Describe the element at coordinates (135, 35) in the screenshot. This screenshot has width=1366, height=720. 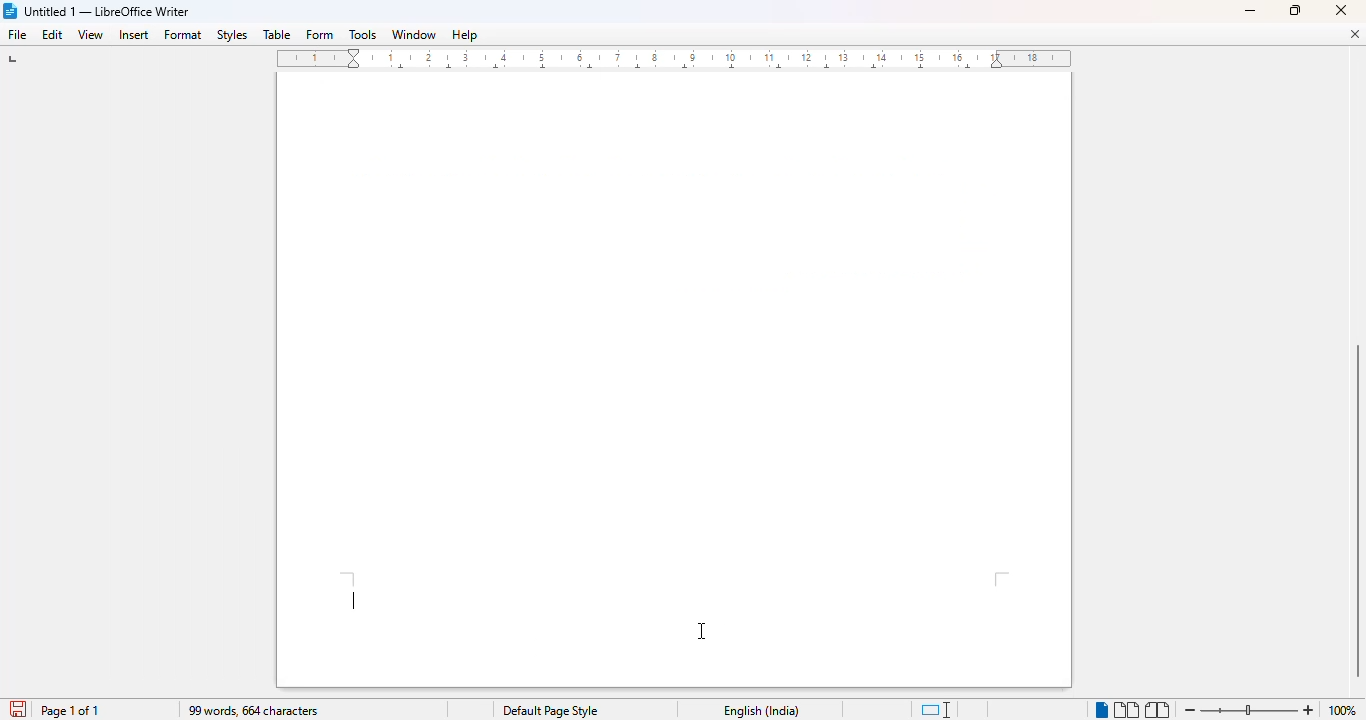
I see `insert` at that location.